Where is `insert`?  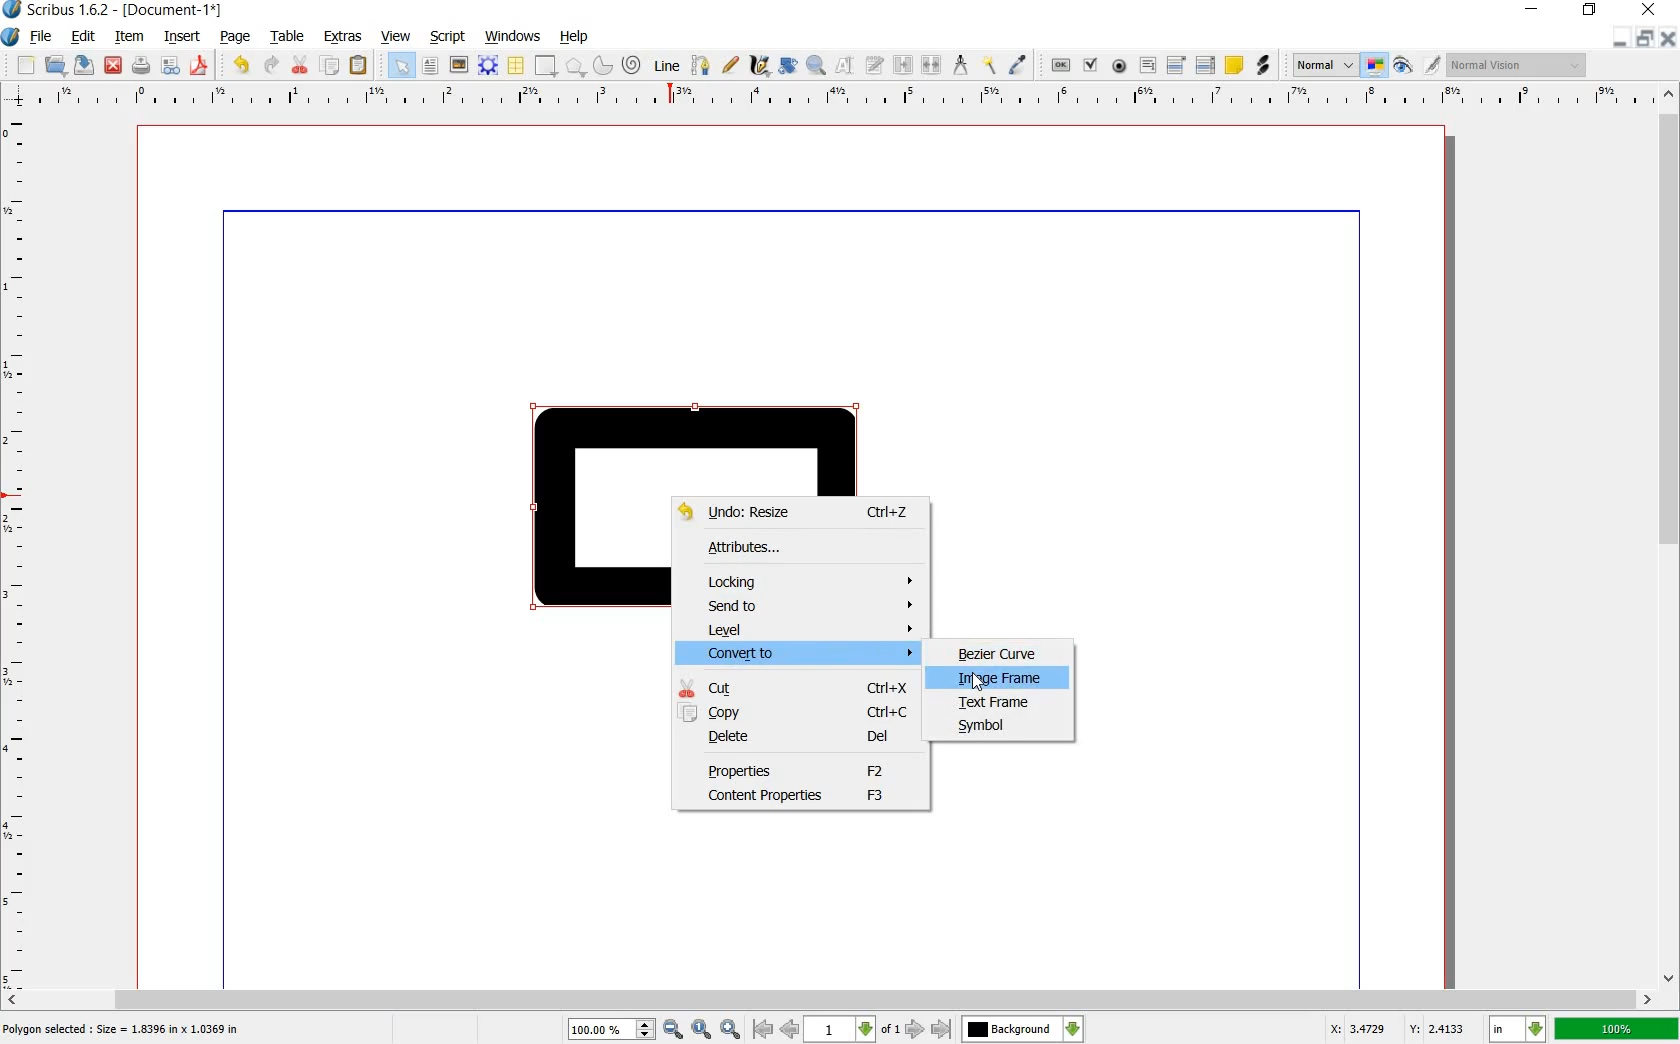
insert is located at coordinates (183, 38).